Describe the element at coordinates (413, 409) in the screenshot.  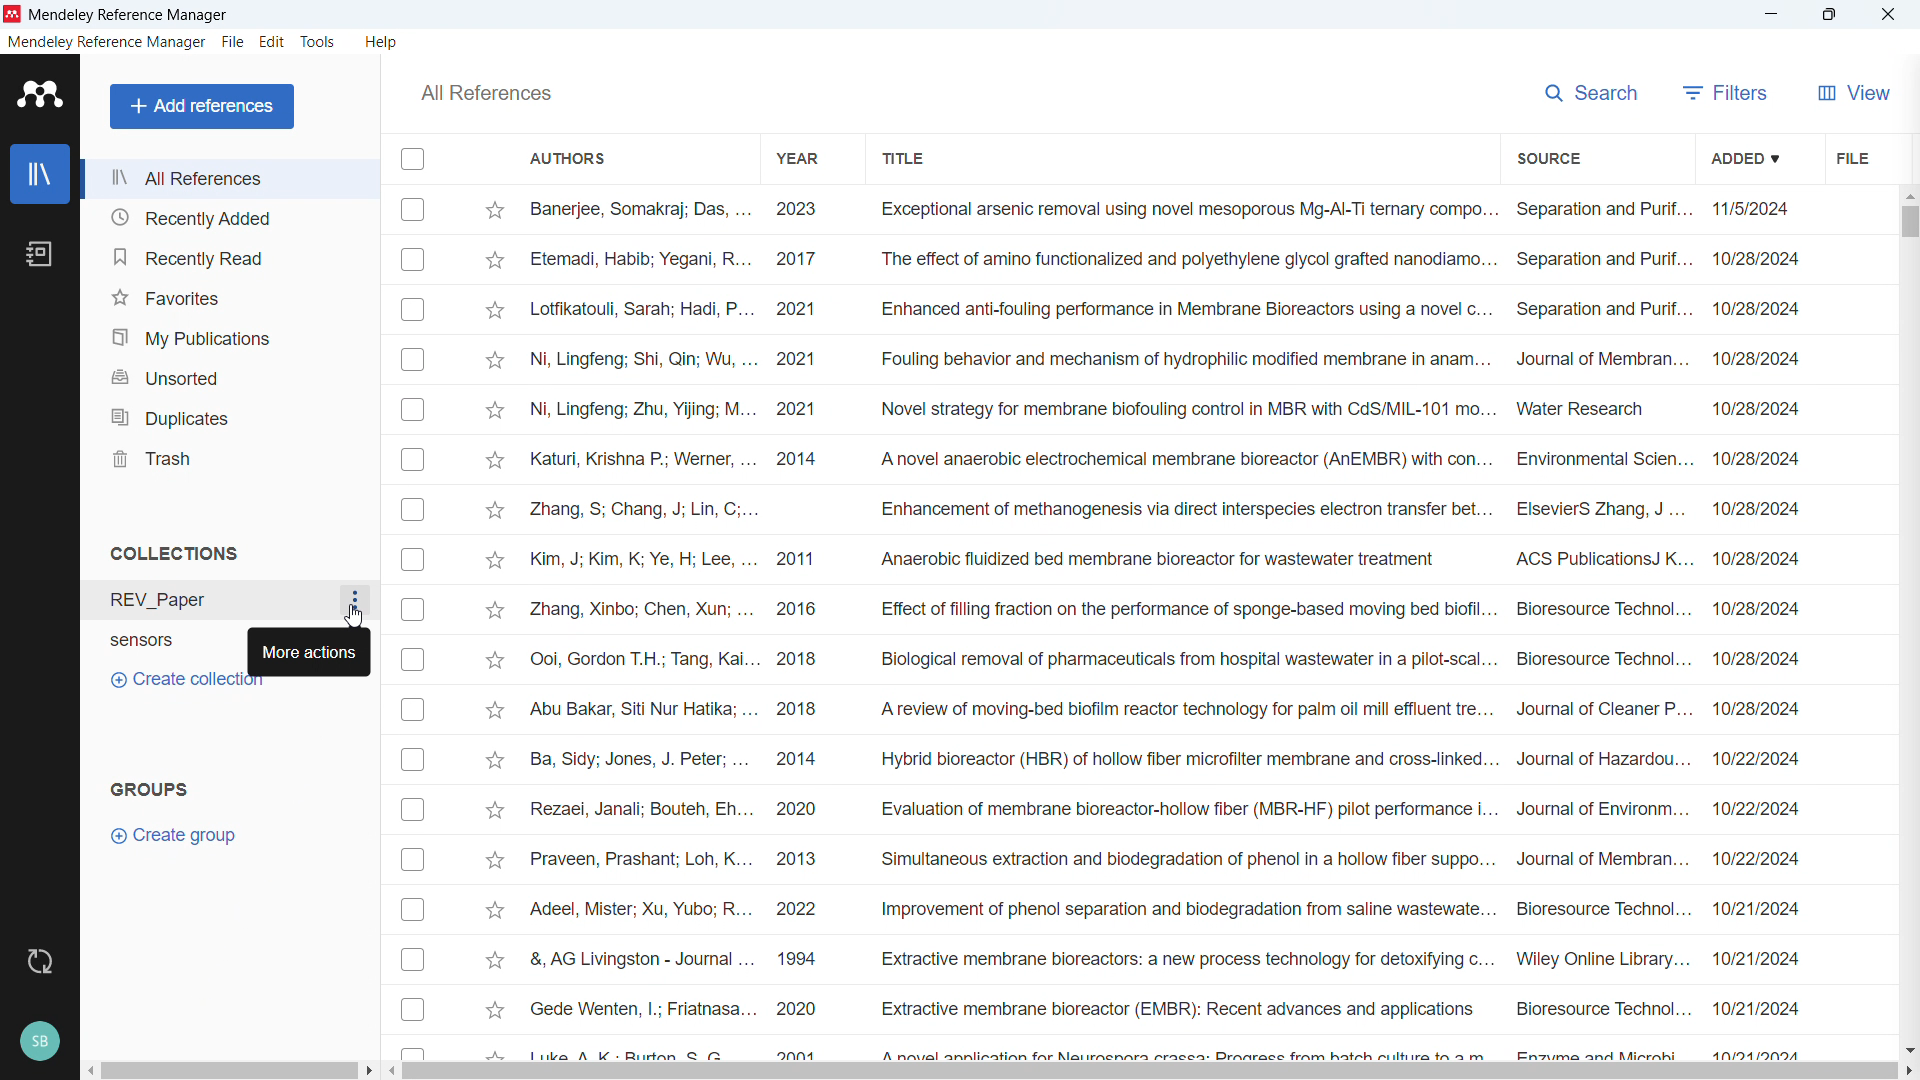
I see `Select respective publication` at that location.